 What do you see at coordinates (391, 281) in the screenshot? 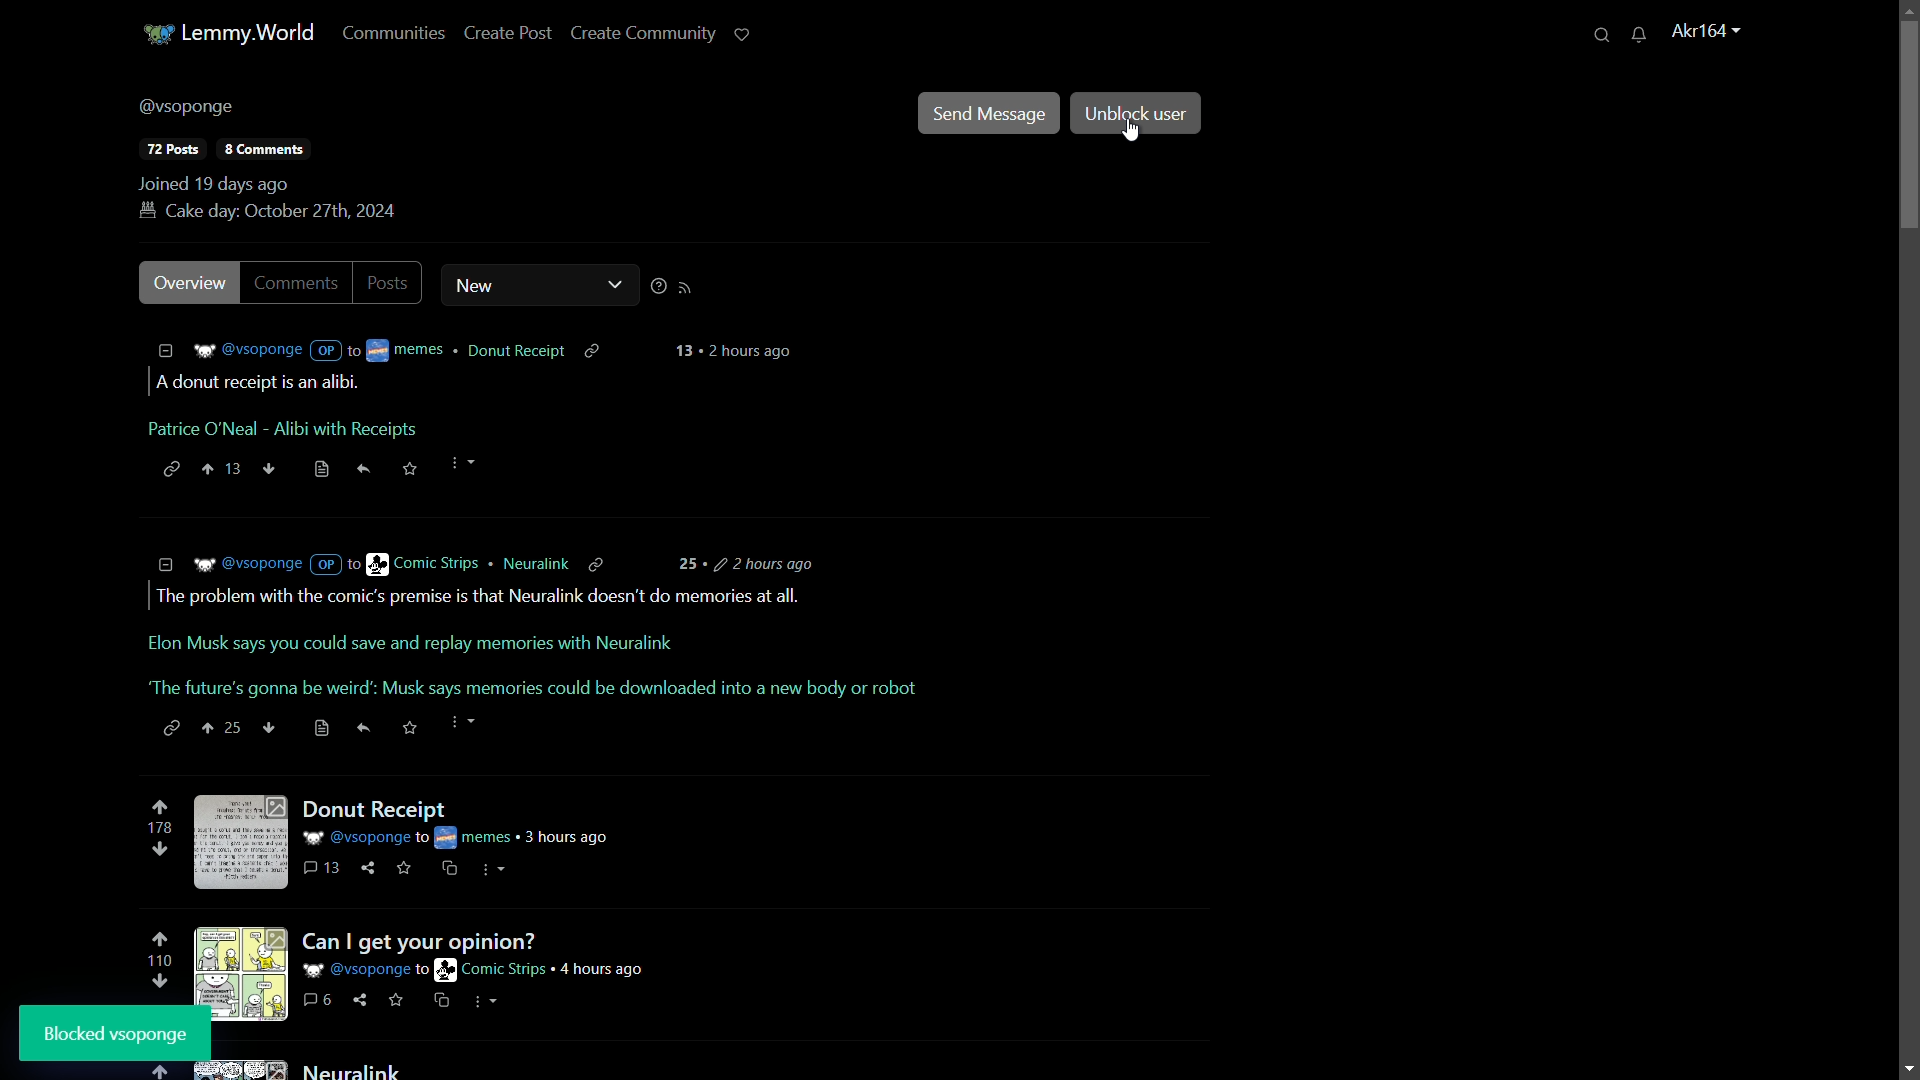
I see `posts` at bounding box center [391, 281].